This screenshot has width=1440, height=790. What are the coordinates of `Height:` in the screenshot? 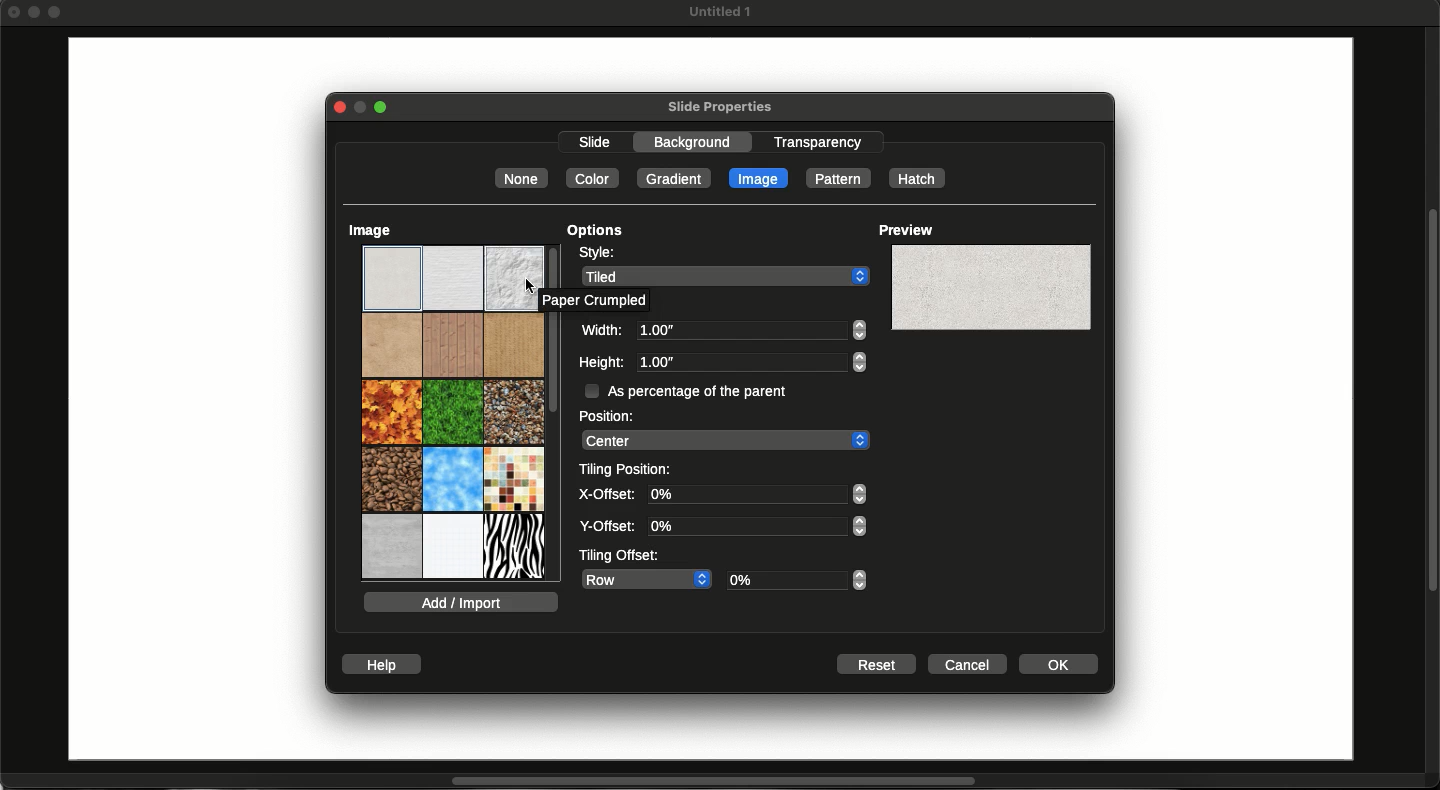 It's located at (601, 362).